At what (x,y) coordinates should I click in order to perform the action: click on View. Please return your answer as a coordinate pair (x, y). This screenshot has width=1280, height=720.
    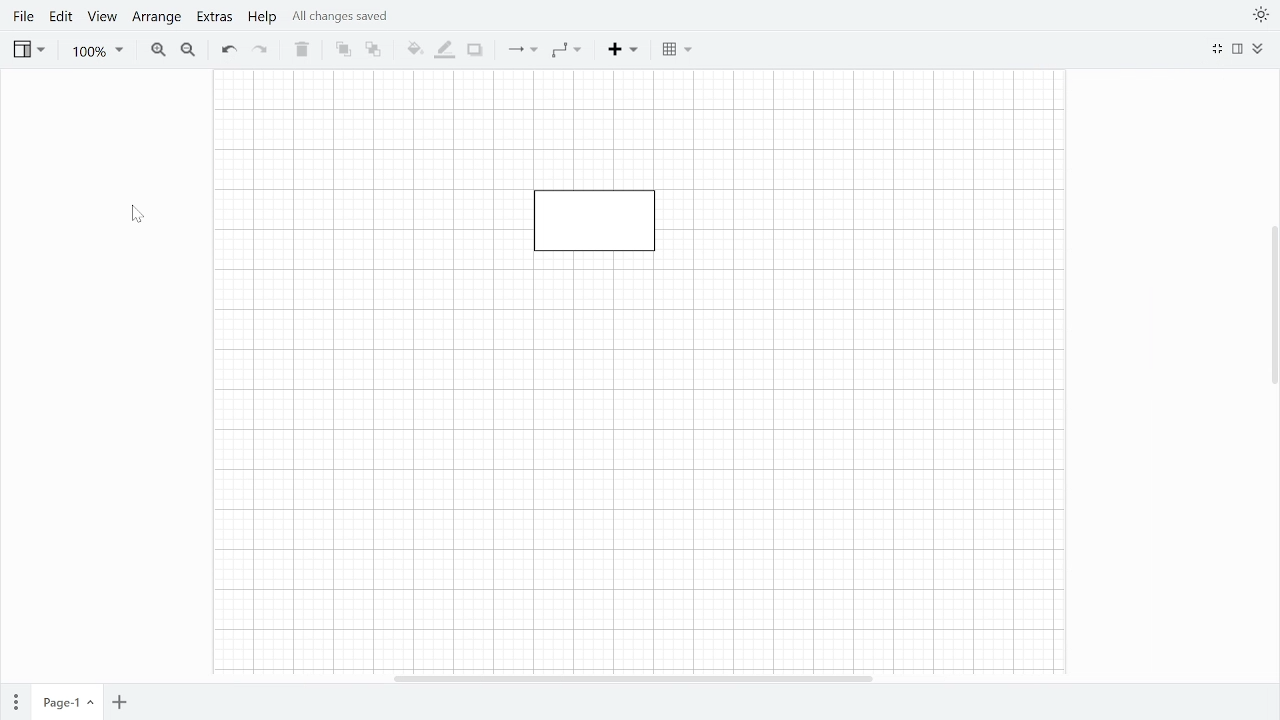
    Looking at the image, I should click on (31, 52).